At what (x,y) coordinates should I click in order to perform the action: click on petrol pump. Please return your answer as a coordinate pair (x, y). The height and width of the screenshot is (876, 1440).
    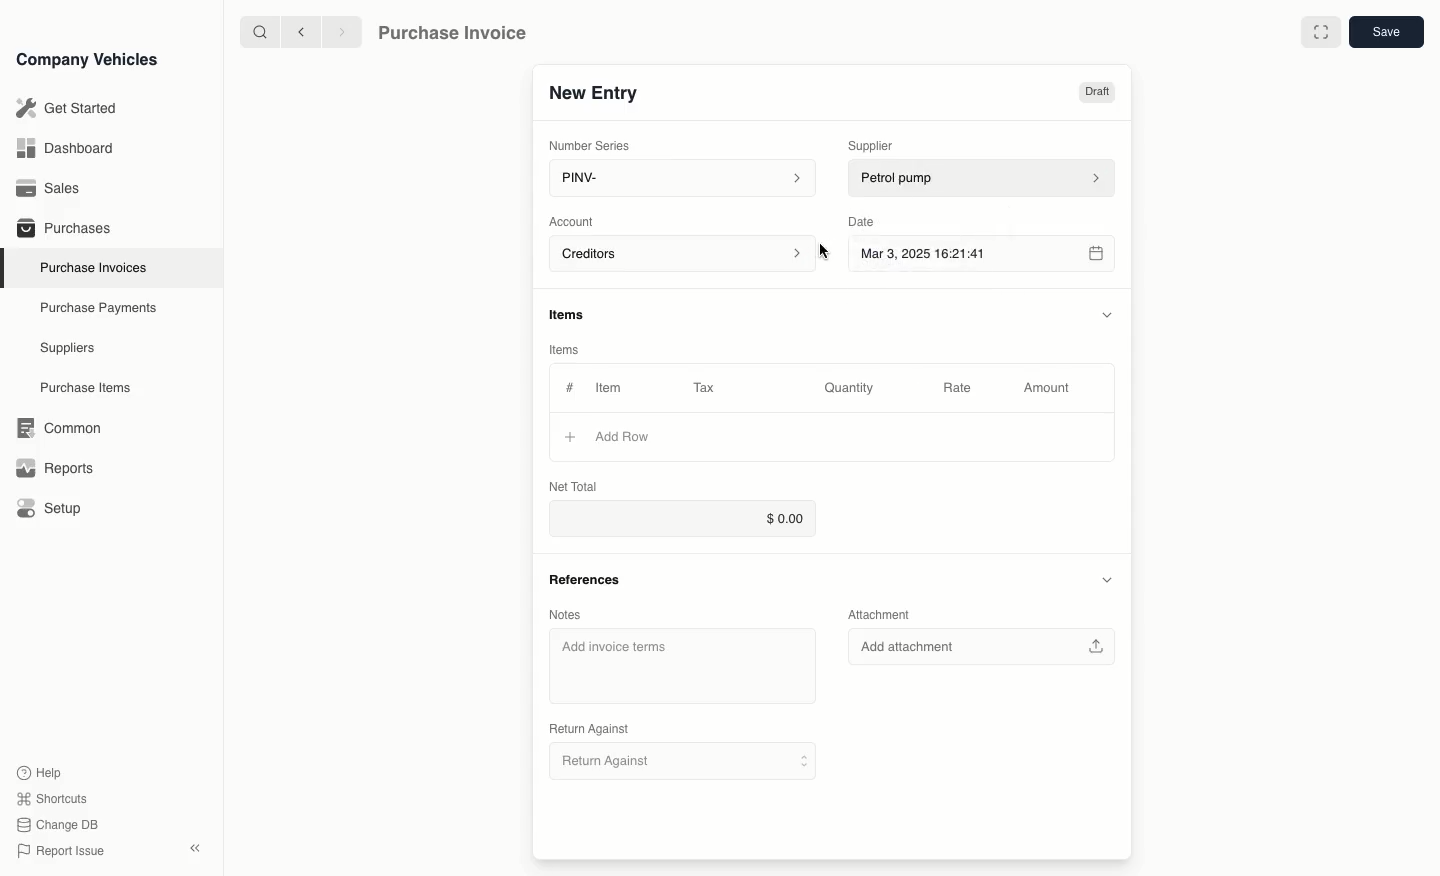
    Looking at the image, I should click on (978, 179).